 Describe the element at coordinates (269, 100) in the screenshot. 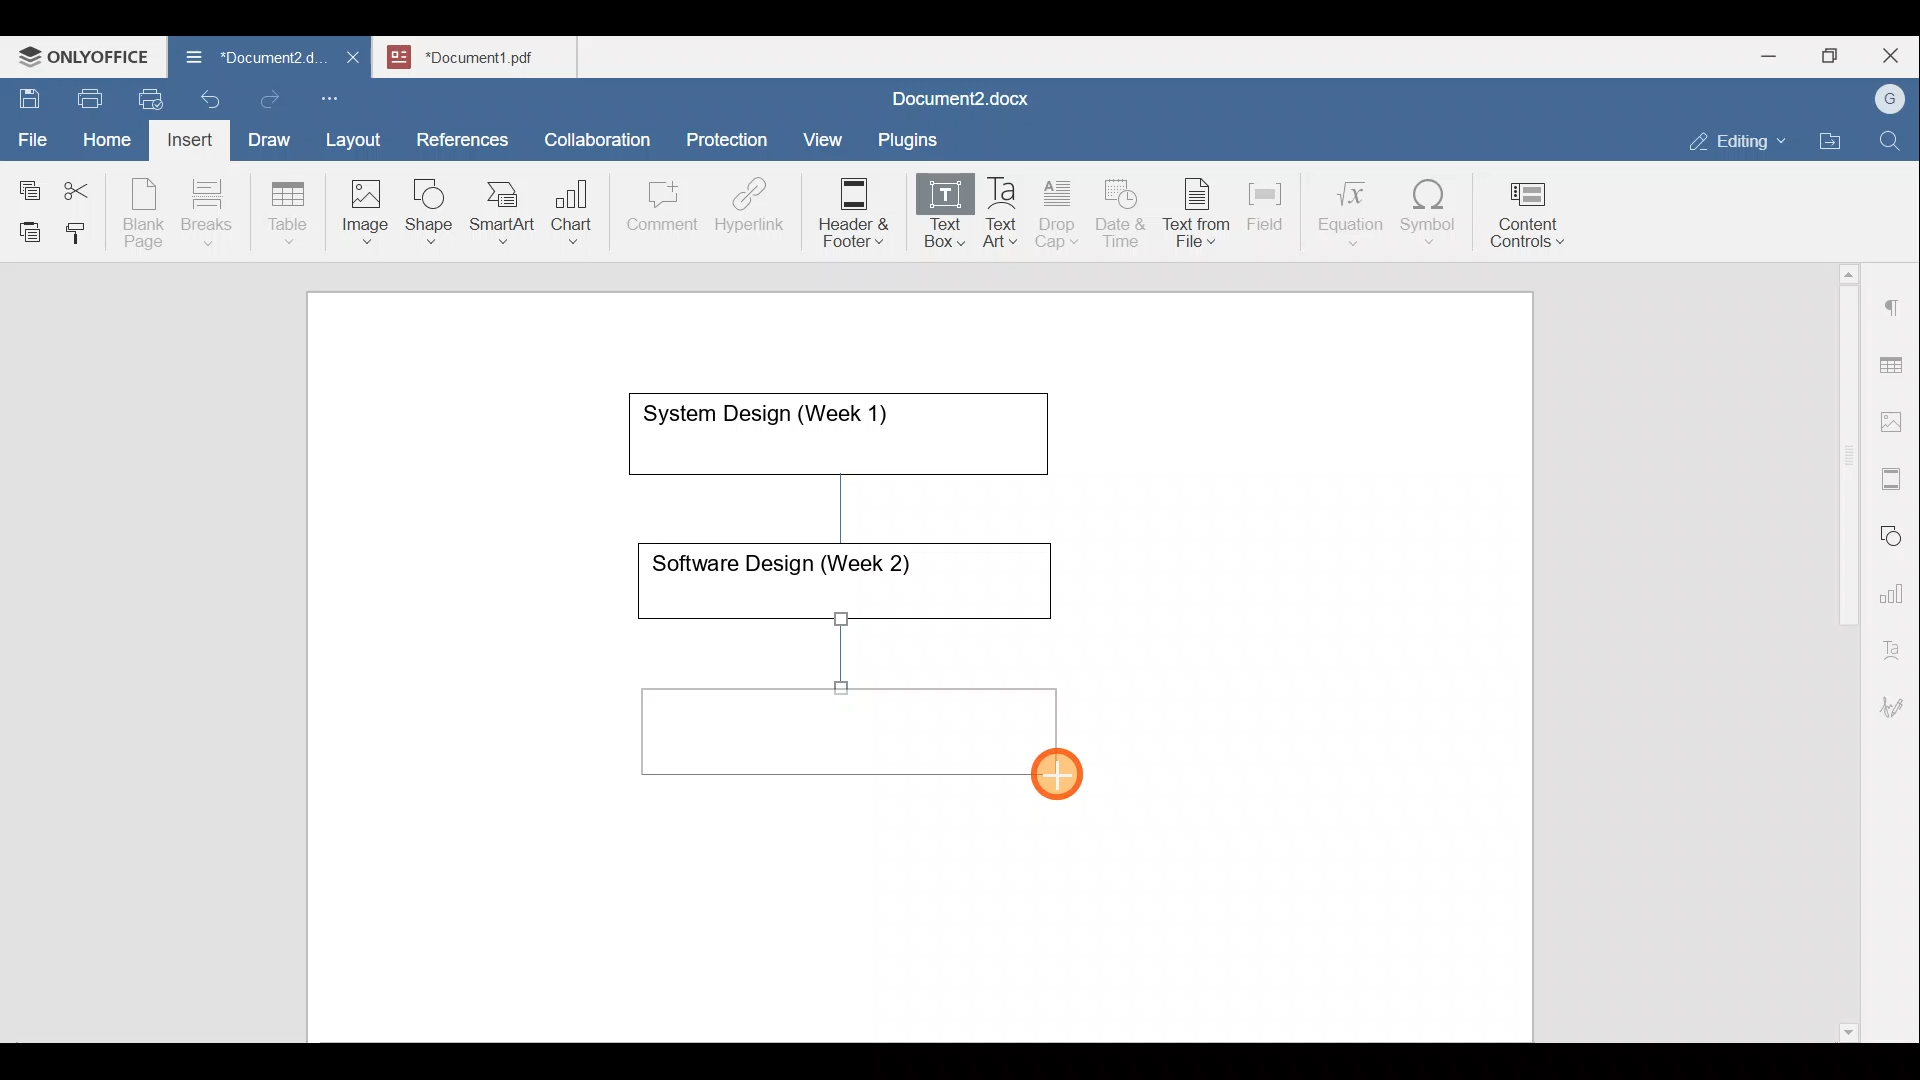

I see `Redo` at that location.